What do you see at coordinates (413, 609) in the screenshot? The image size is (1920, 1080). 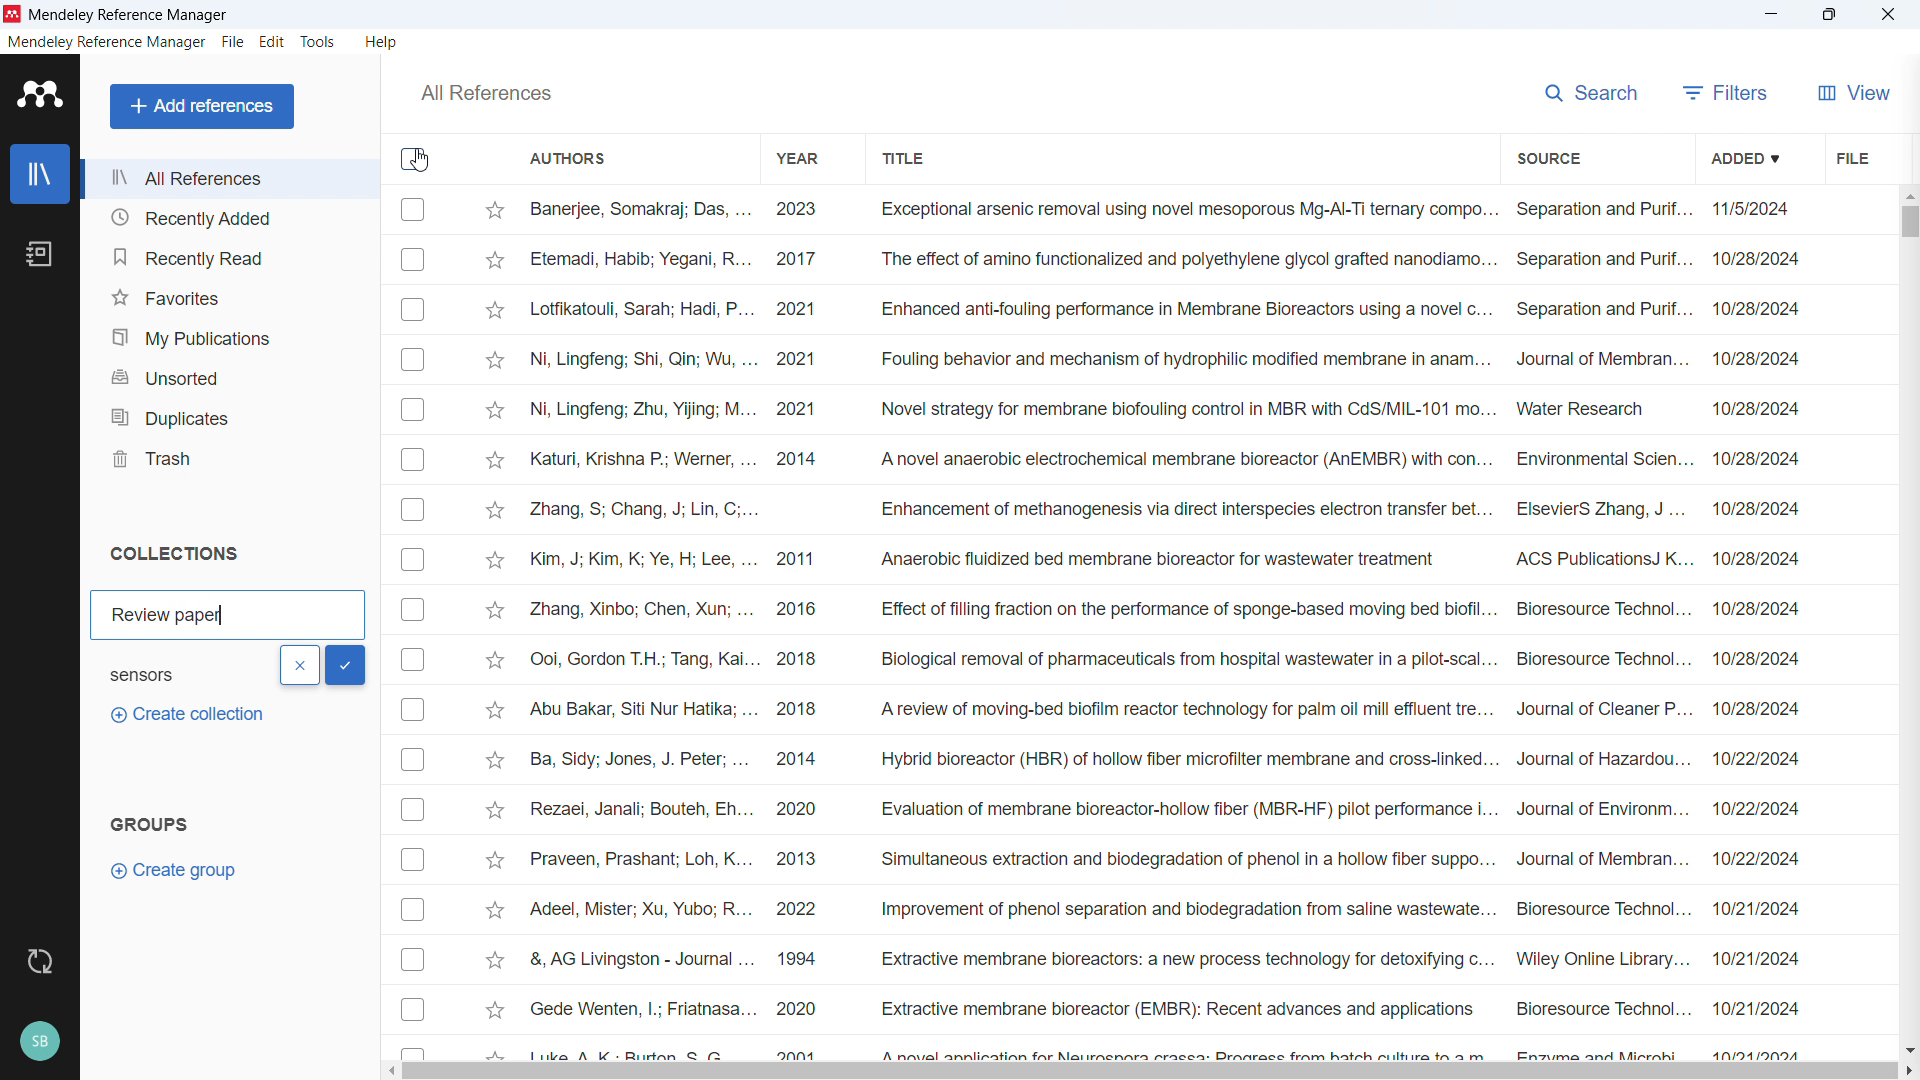 I see `Select respective publication` at bounding box center [413, 609].